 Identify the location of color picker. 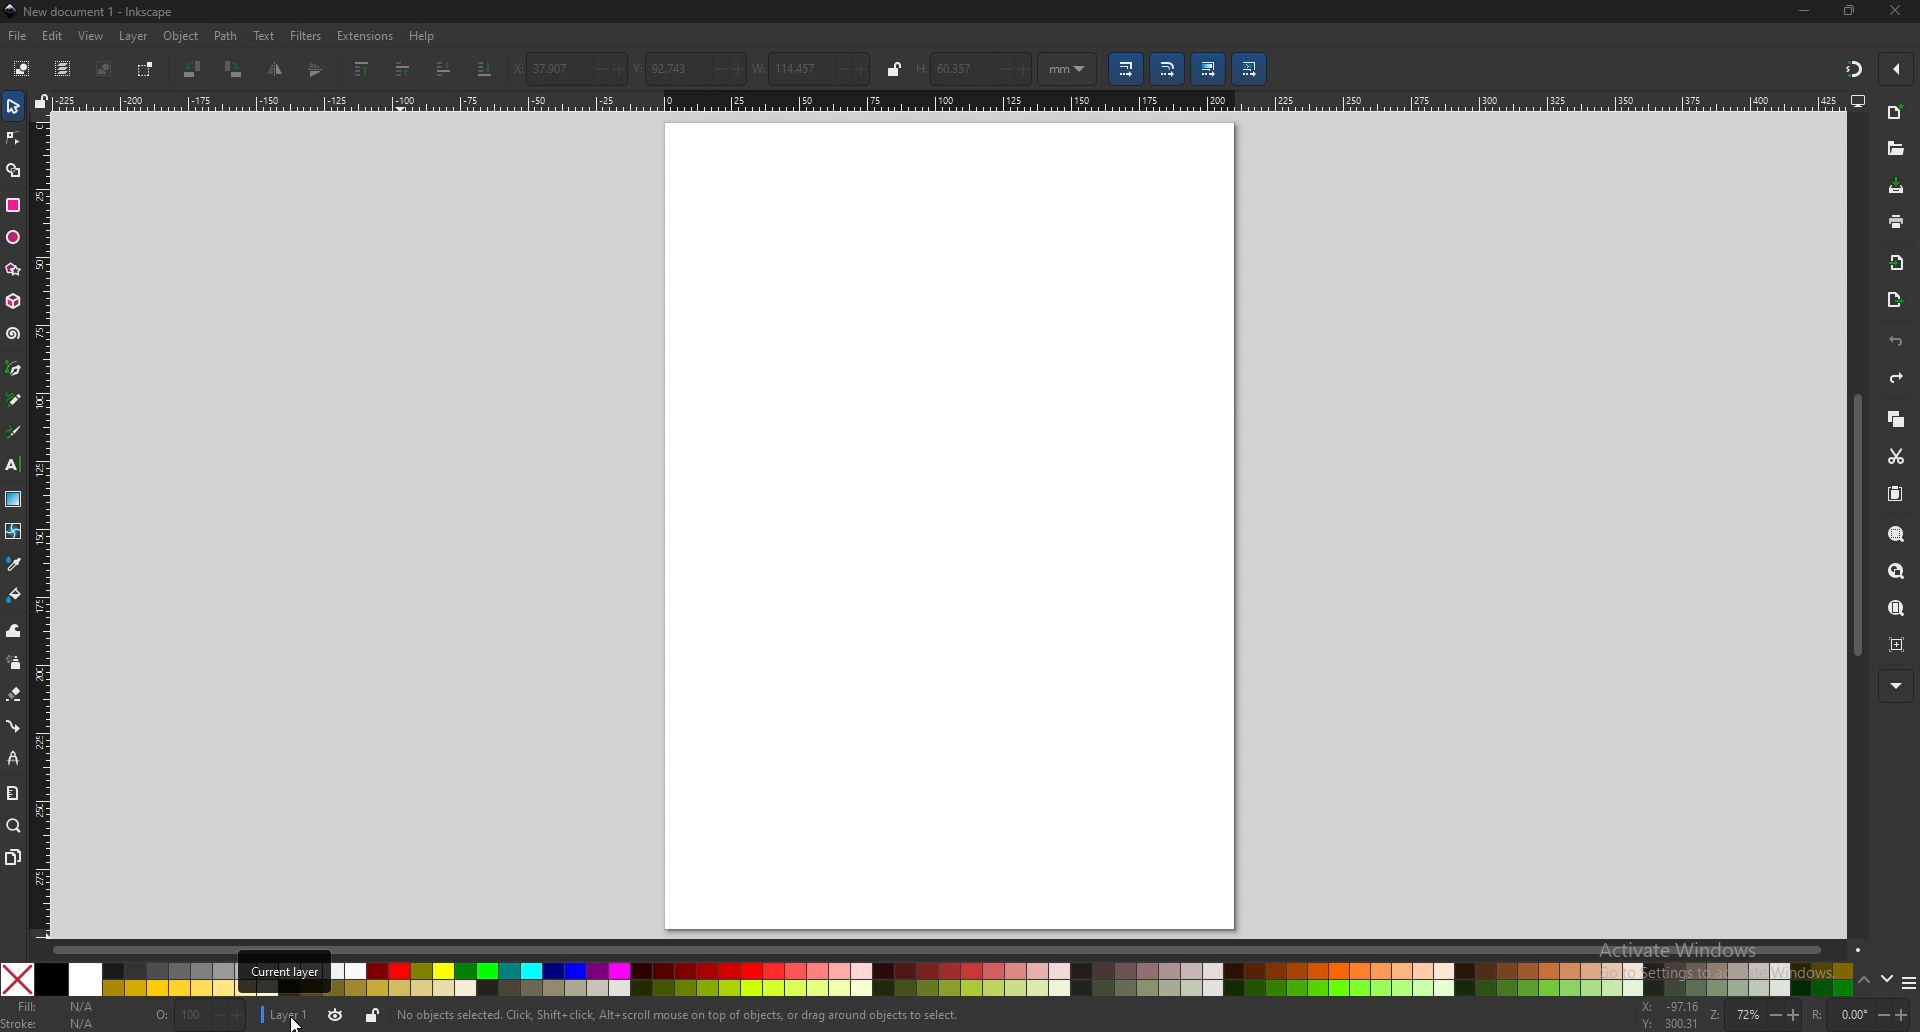
(13, 565).